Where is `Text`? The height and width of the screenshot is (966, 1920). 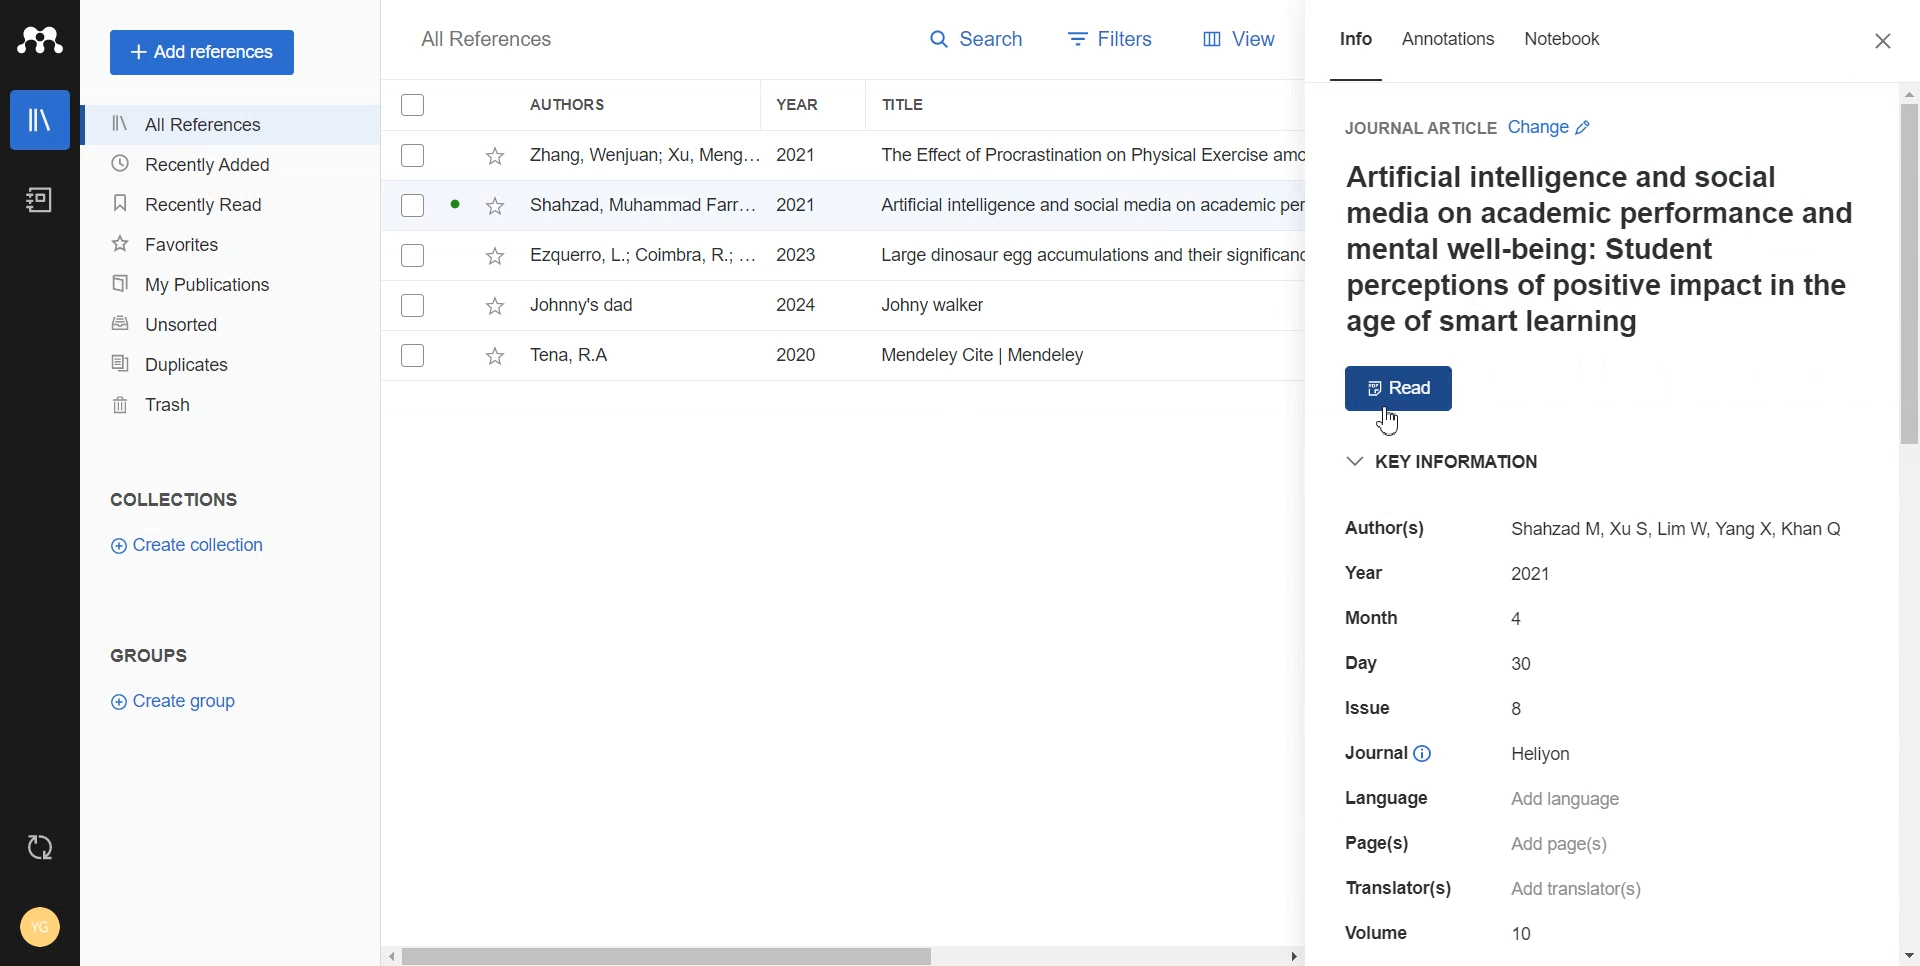 Text is located at coordinates (488, 39).